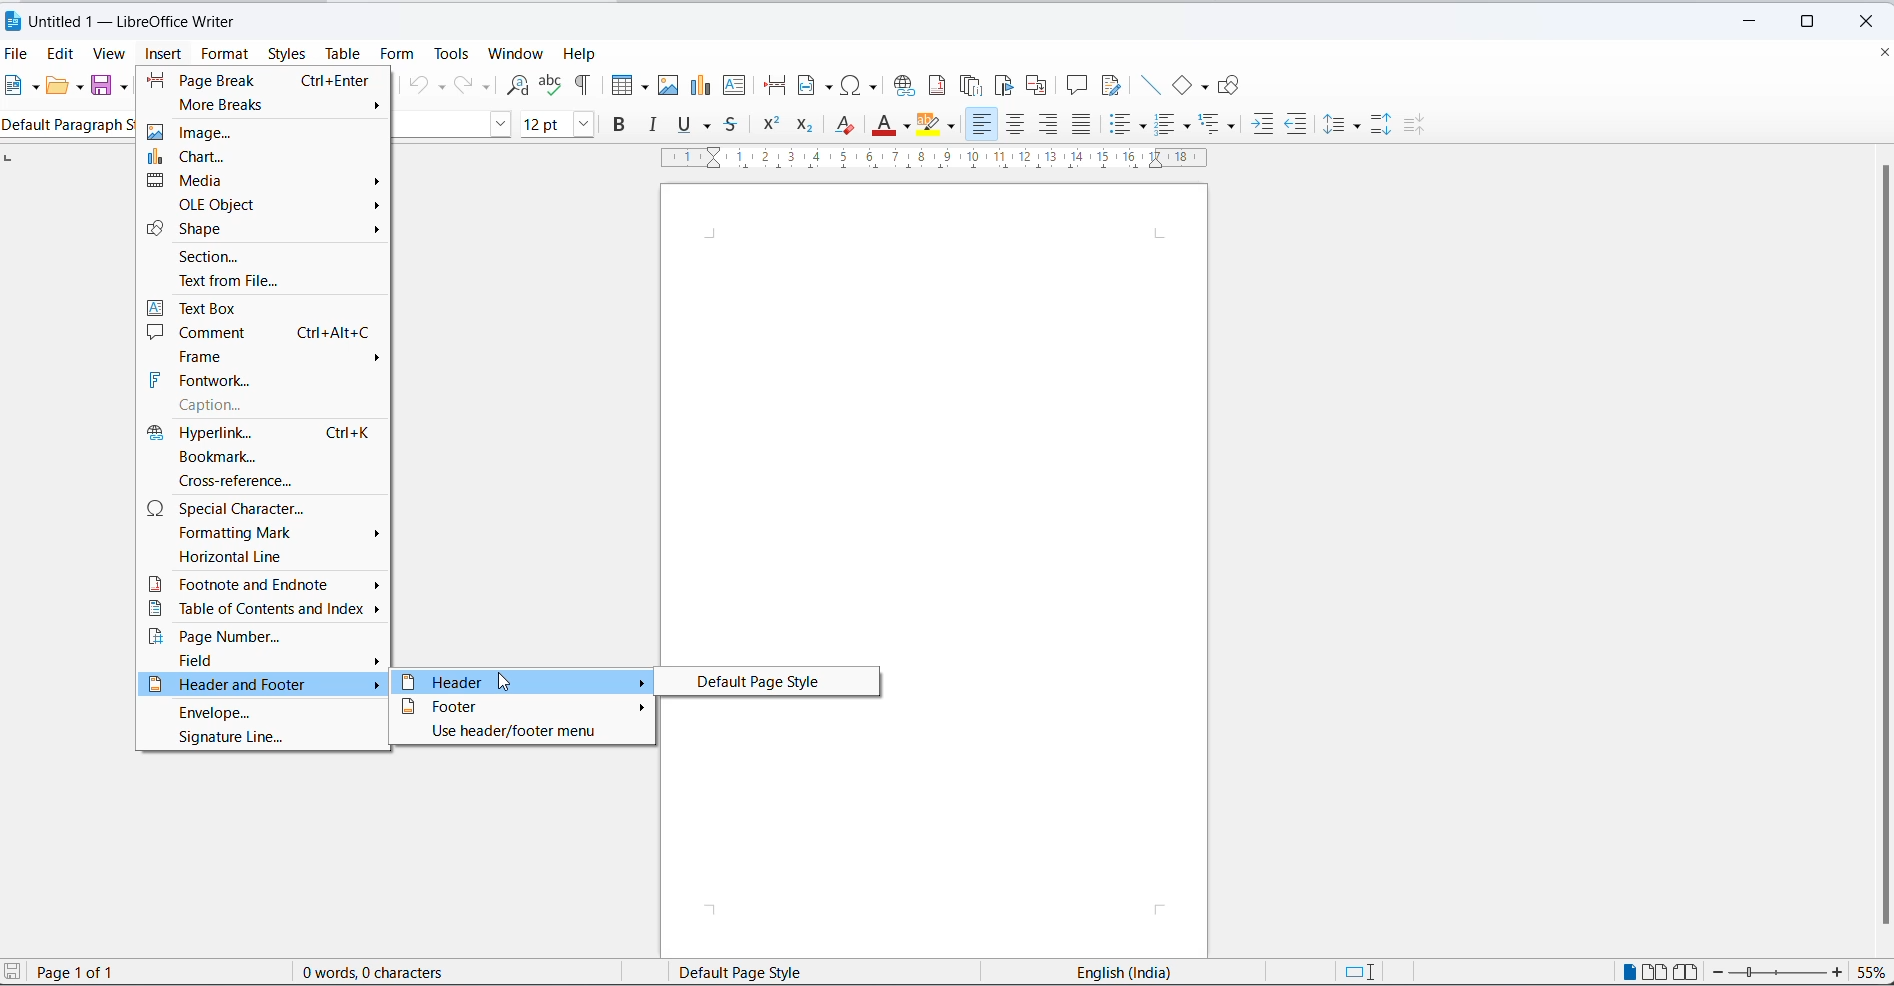 The height and width of the screenshot is (986, 1894). I want to click on subscript, so click(807, 126).